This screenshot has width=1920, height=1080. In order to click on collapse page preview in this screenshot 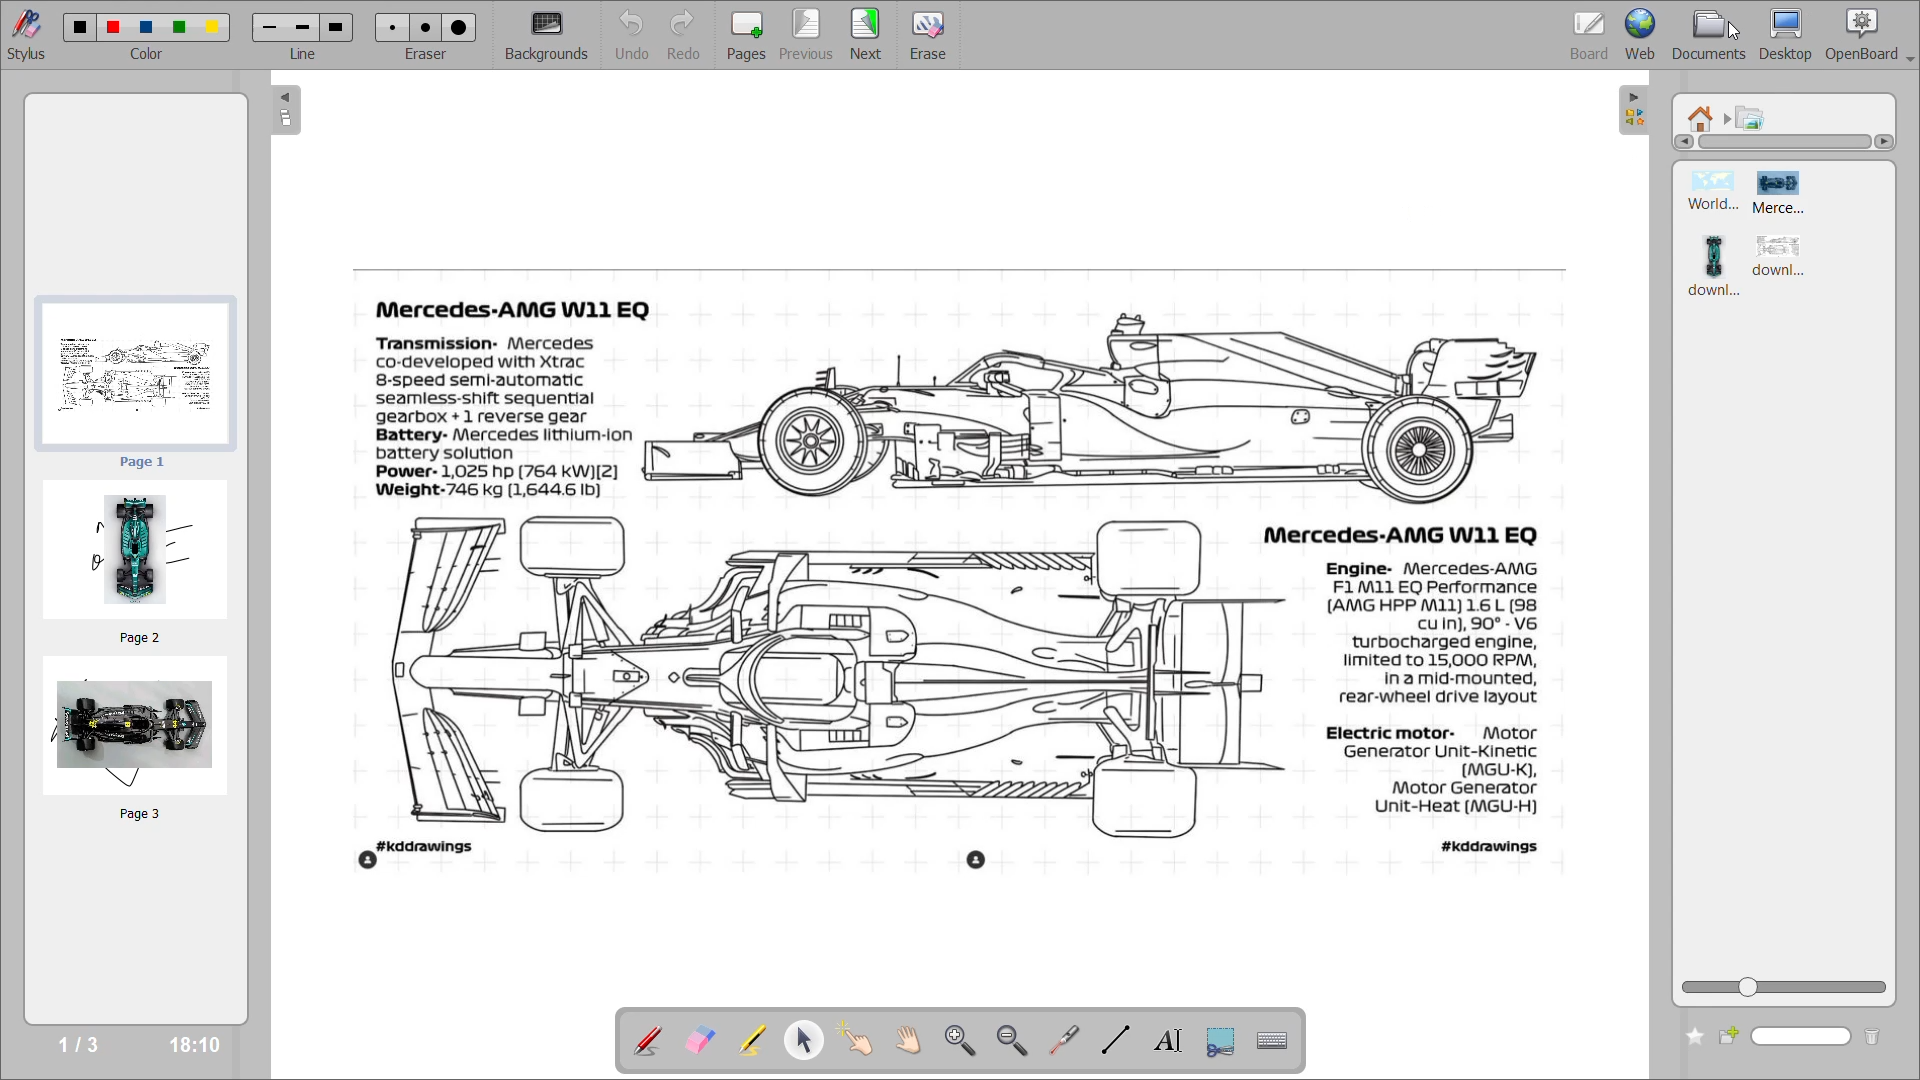, I will do `click(289, 115)`.